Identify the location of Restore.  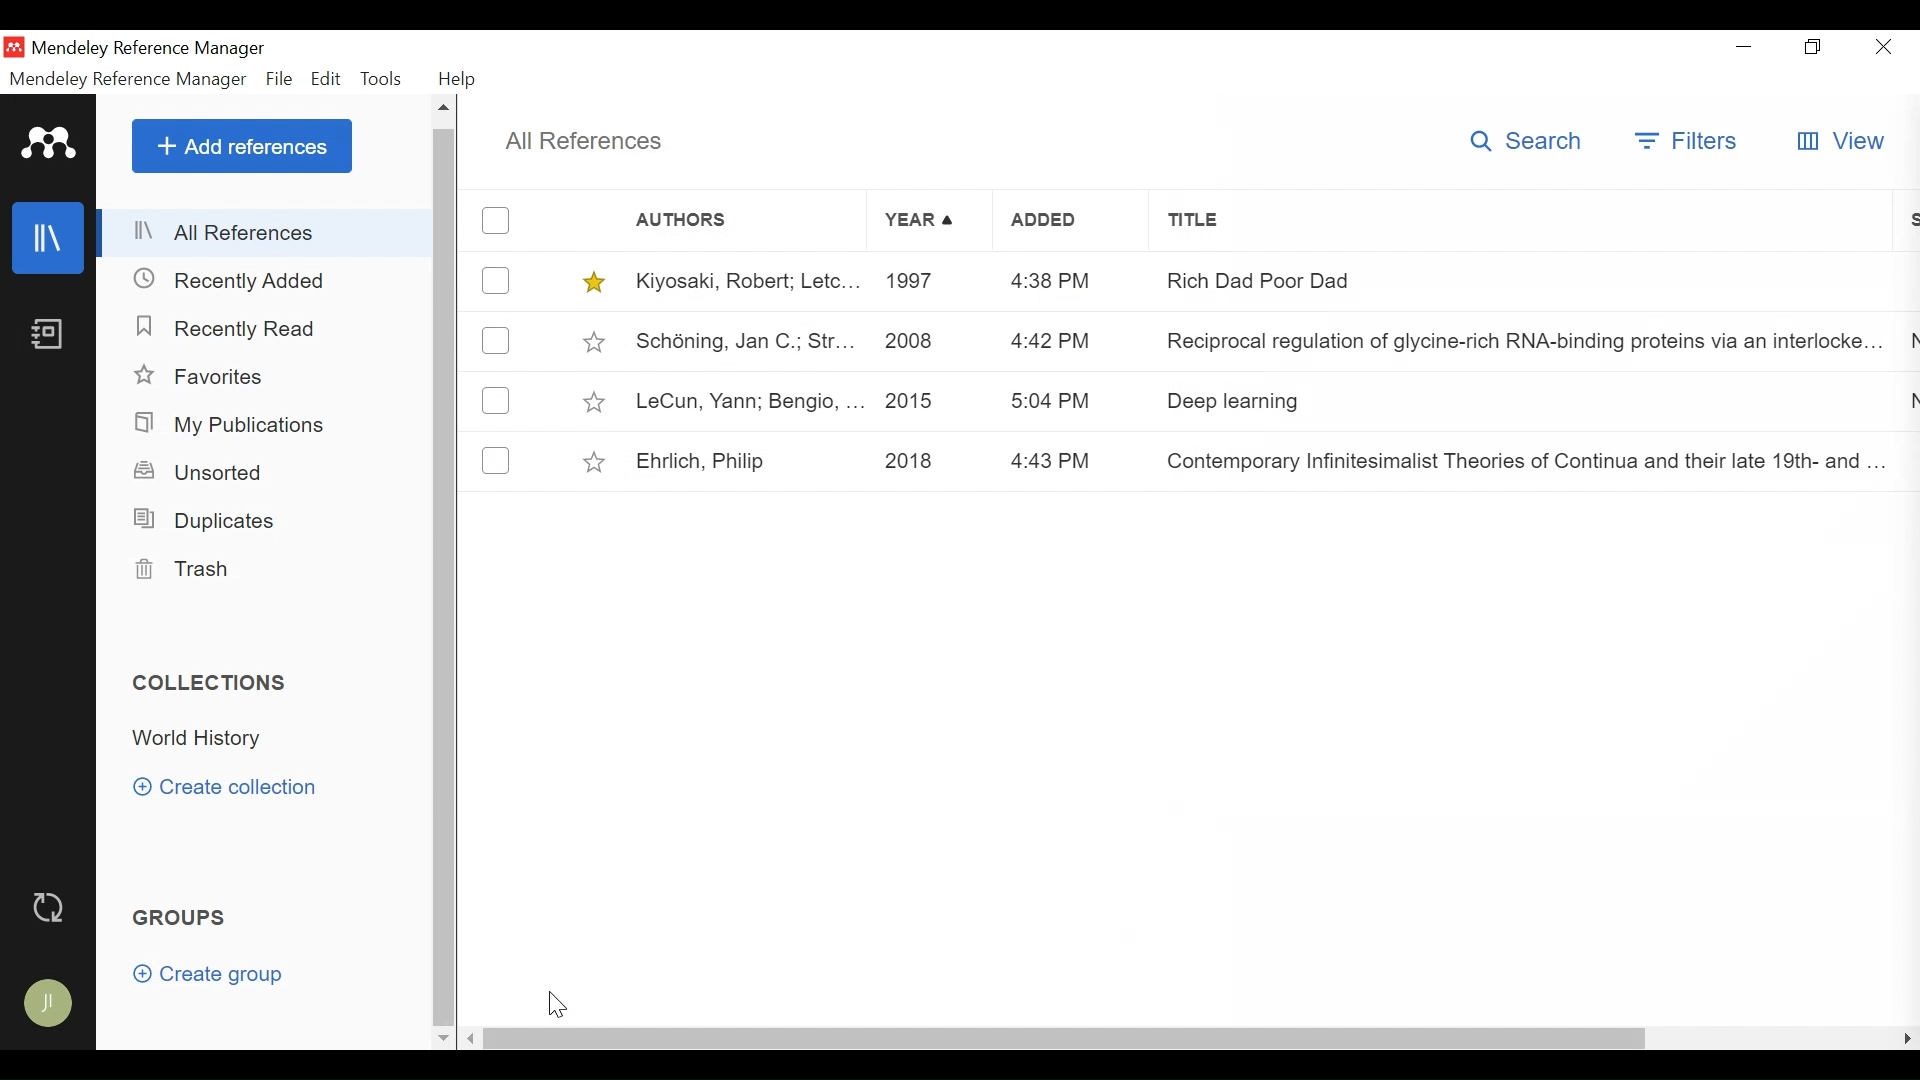
(1813, 49).